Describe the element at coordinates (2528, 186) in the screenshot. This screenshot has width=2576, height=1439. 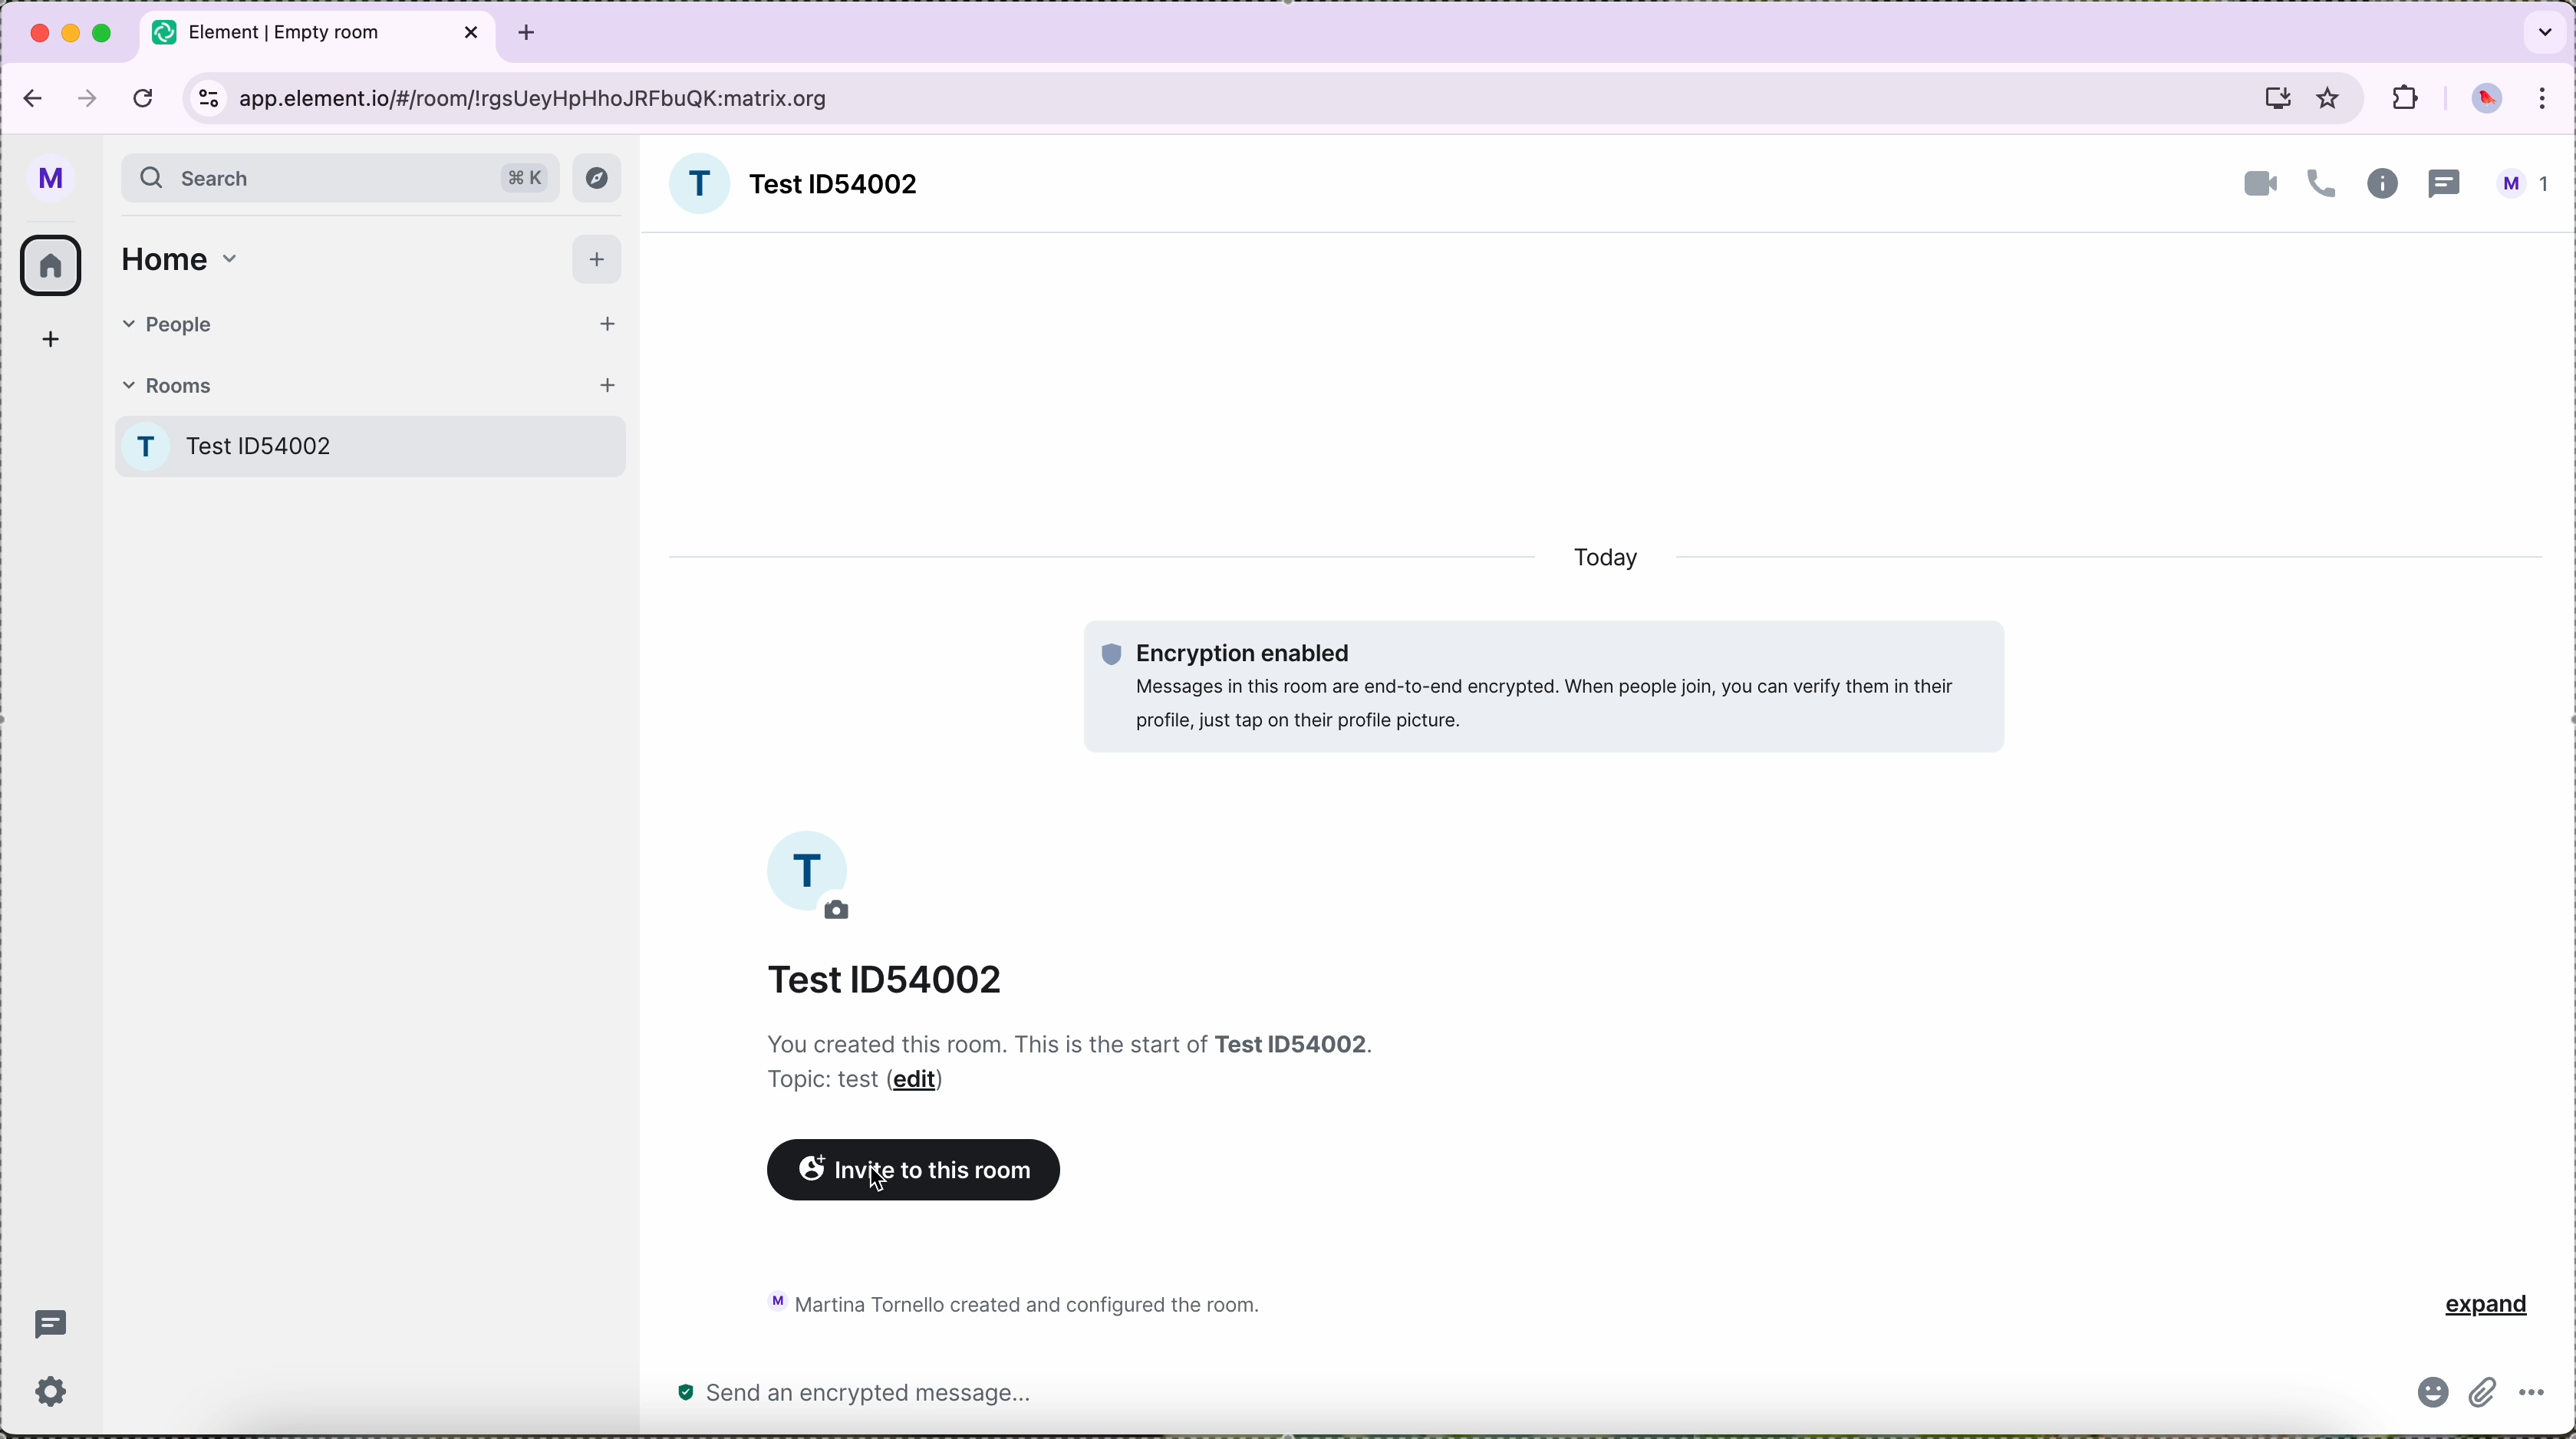
I see `profile` at that location.